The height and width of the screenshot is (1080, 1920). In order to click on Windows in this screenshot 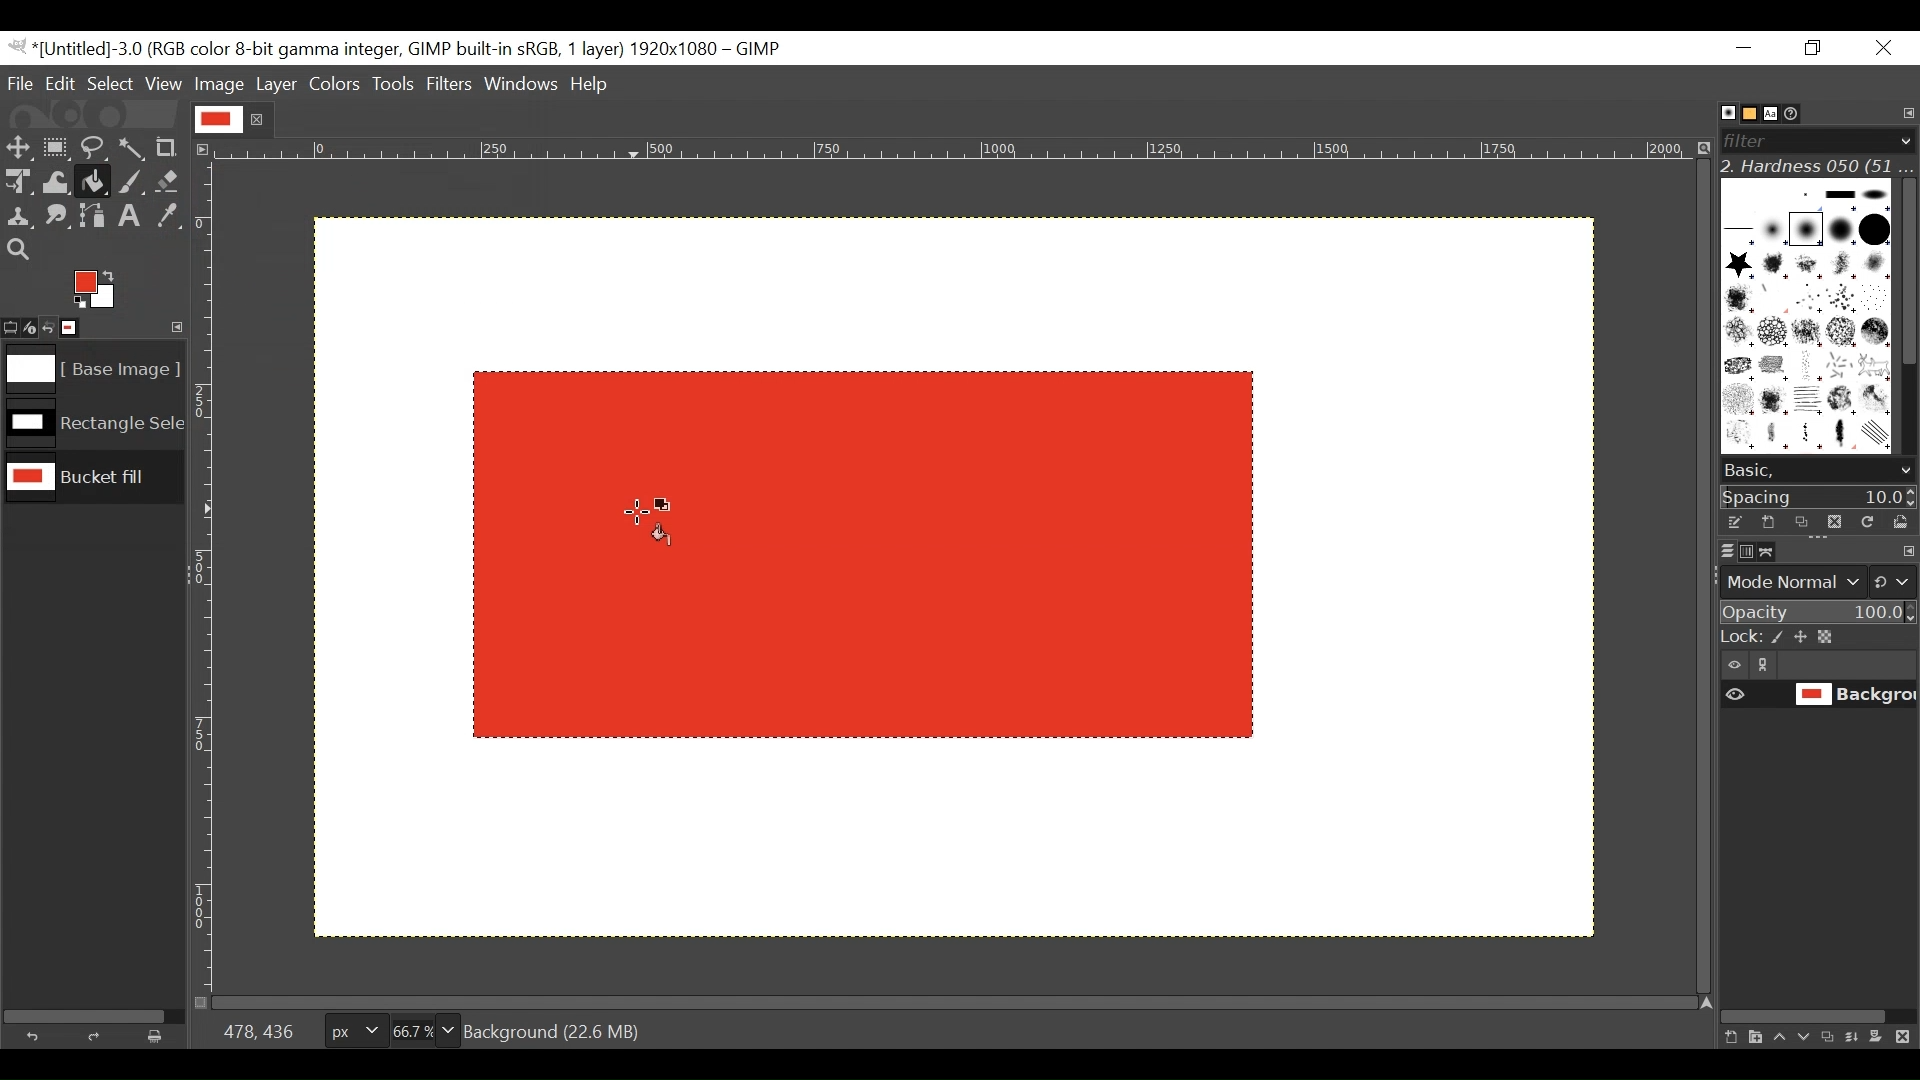, I will do `click(523, 86)`.